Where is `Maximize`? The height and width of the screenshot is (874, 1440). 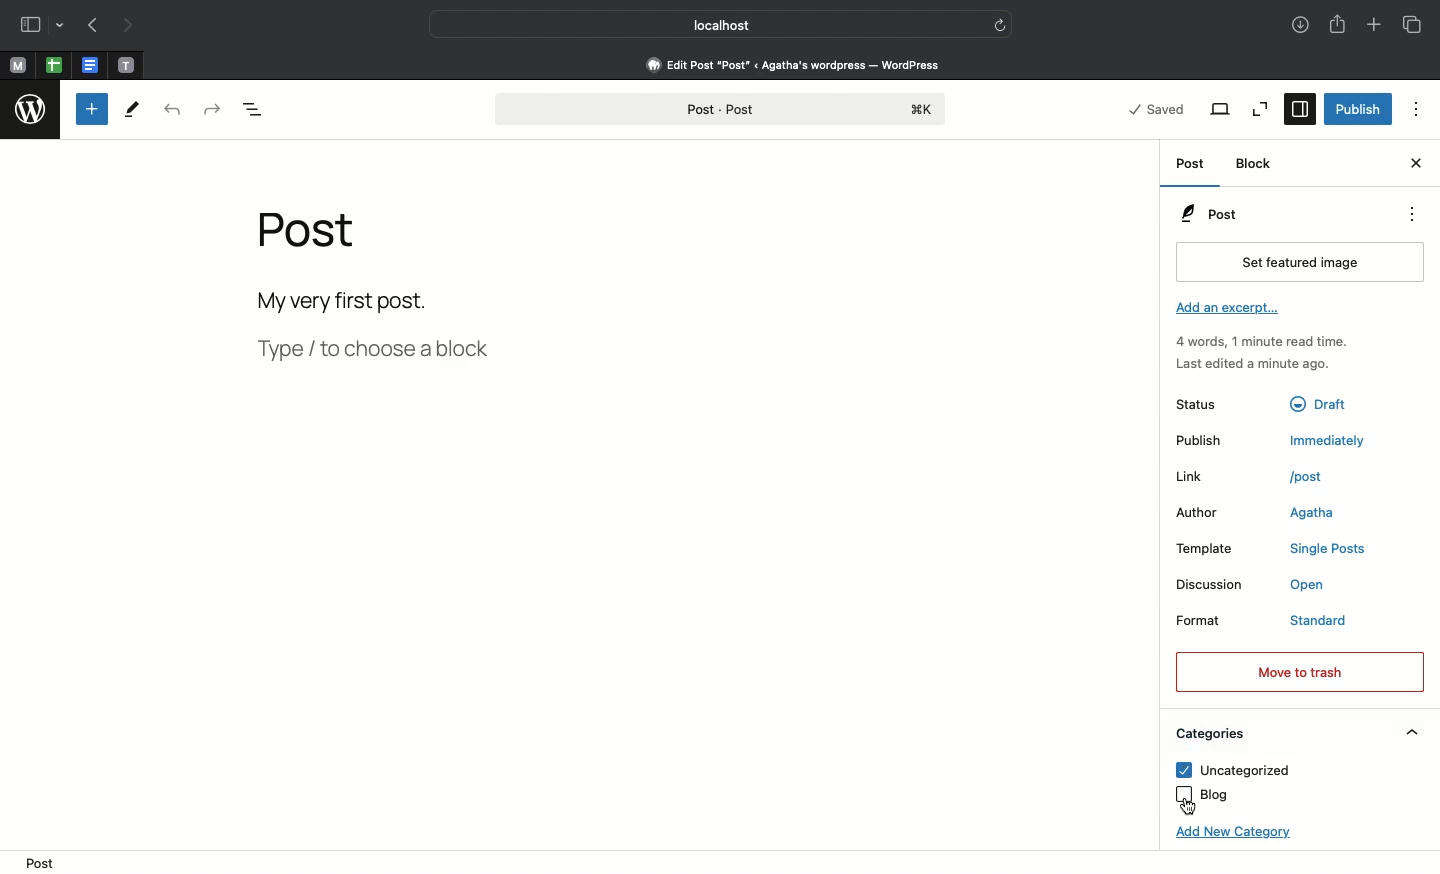
Maximize is located at coordinates (1258, 109).